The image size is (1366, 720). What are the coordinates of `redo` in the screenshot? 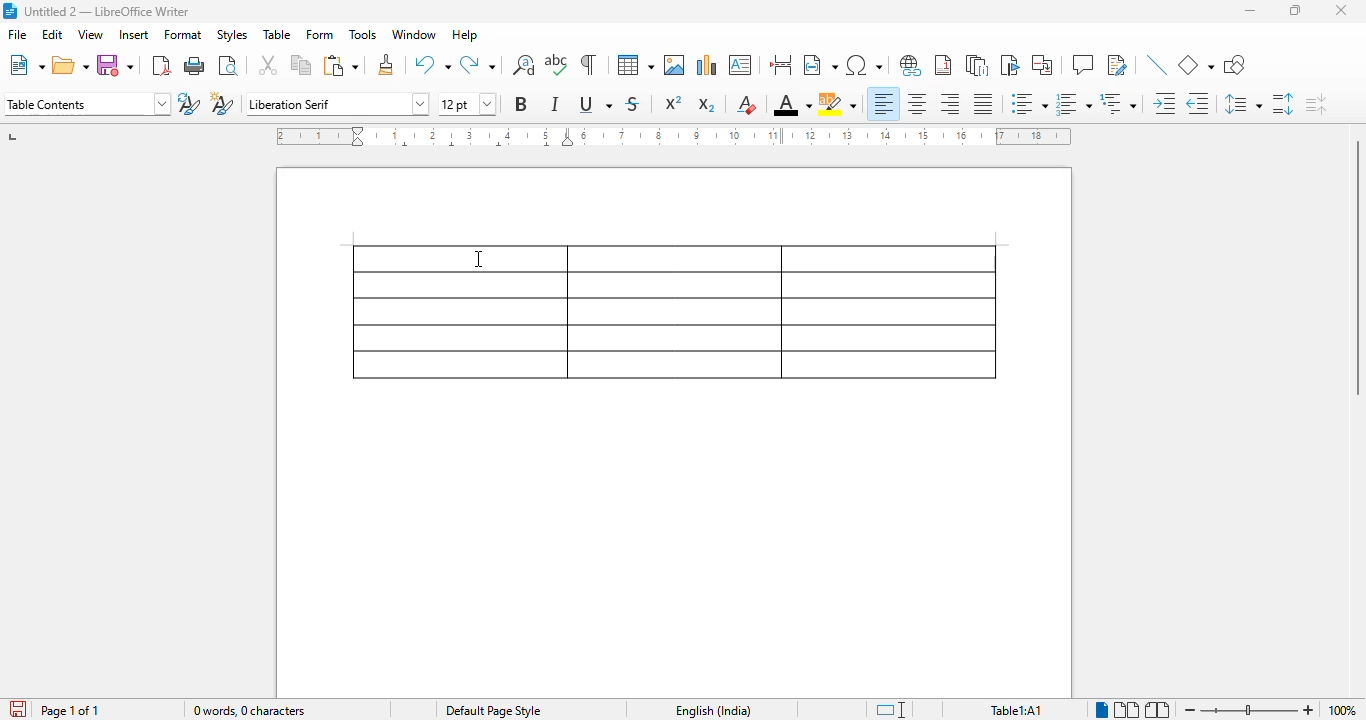 It's located at (477, 64).